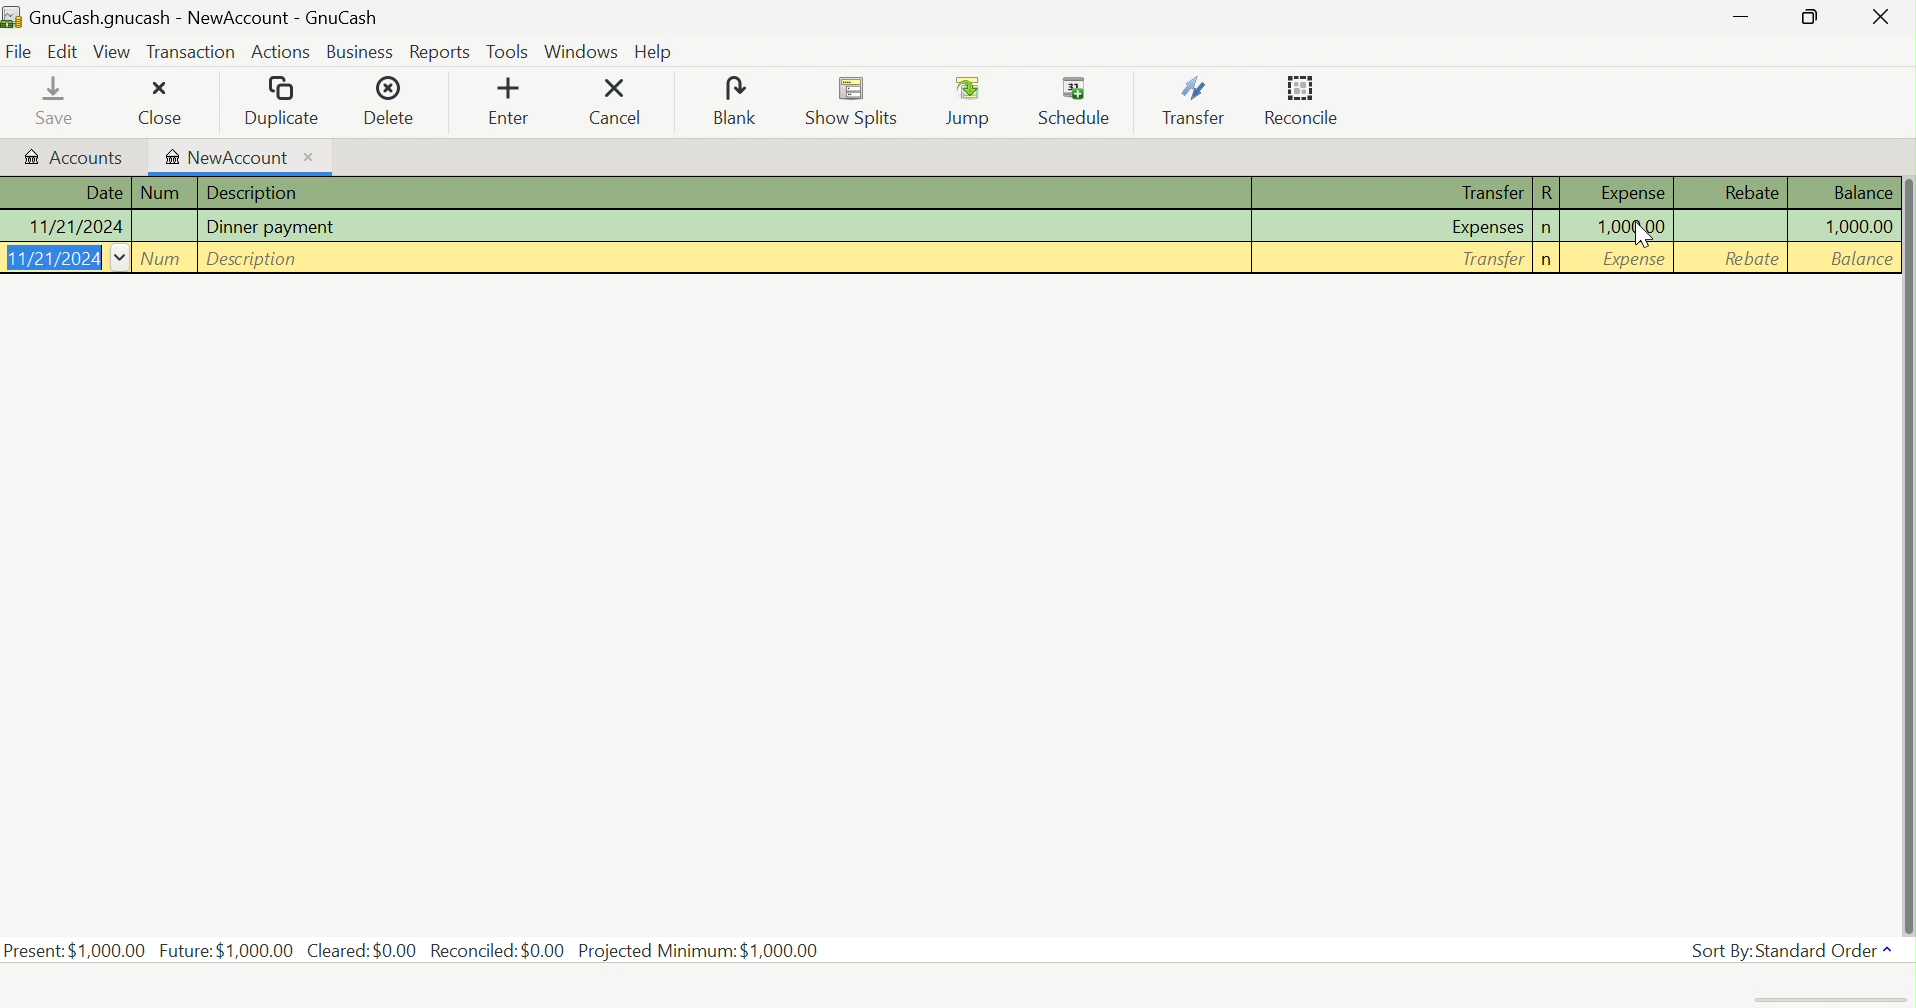  I want to click on Jump, so click(968, 100).